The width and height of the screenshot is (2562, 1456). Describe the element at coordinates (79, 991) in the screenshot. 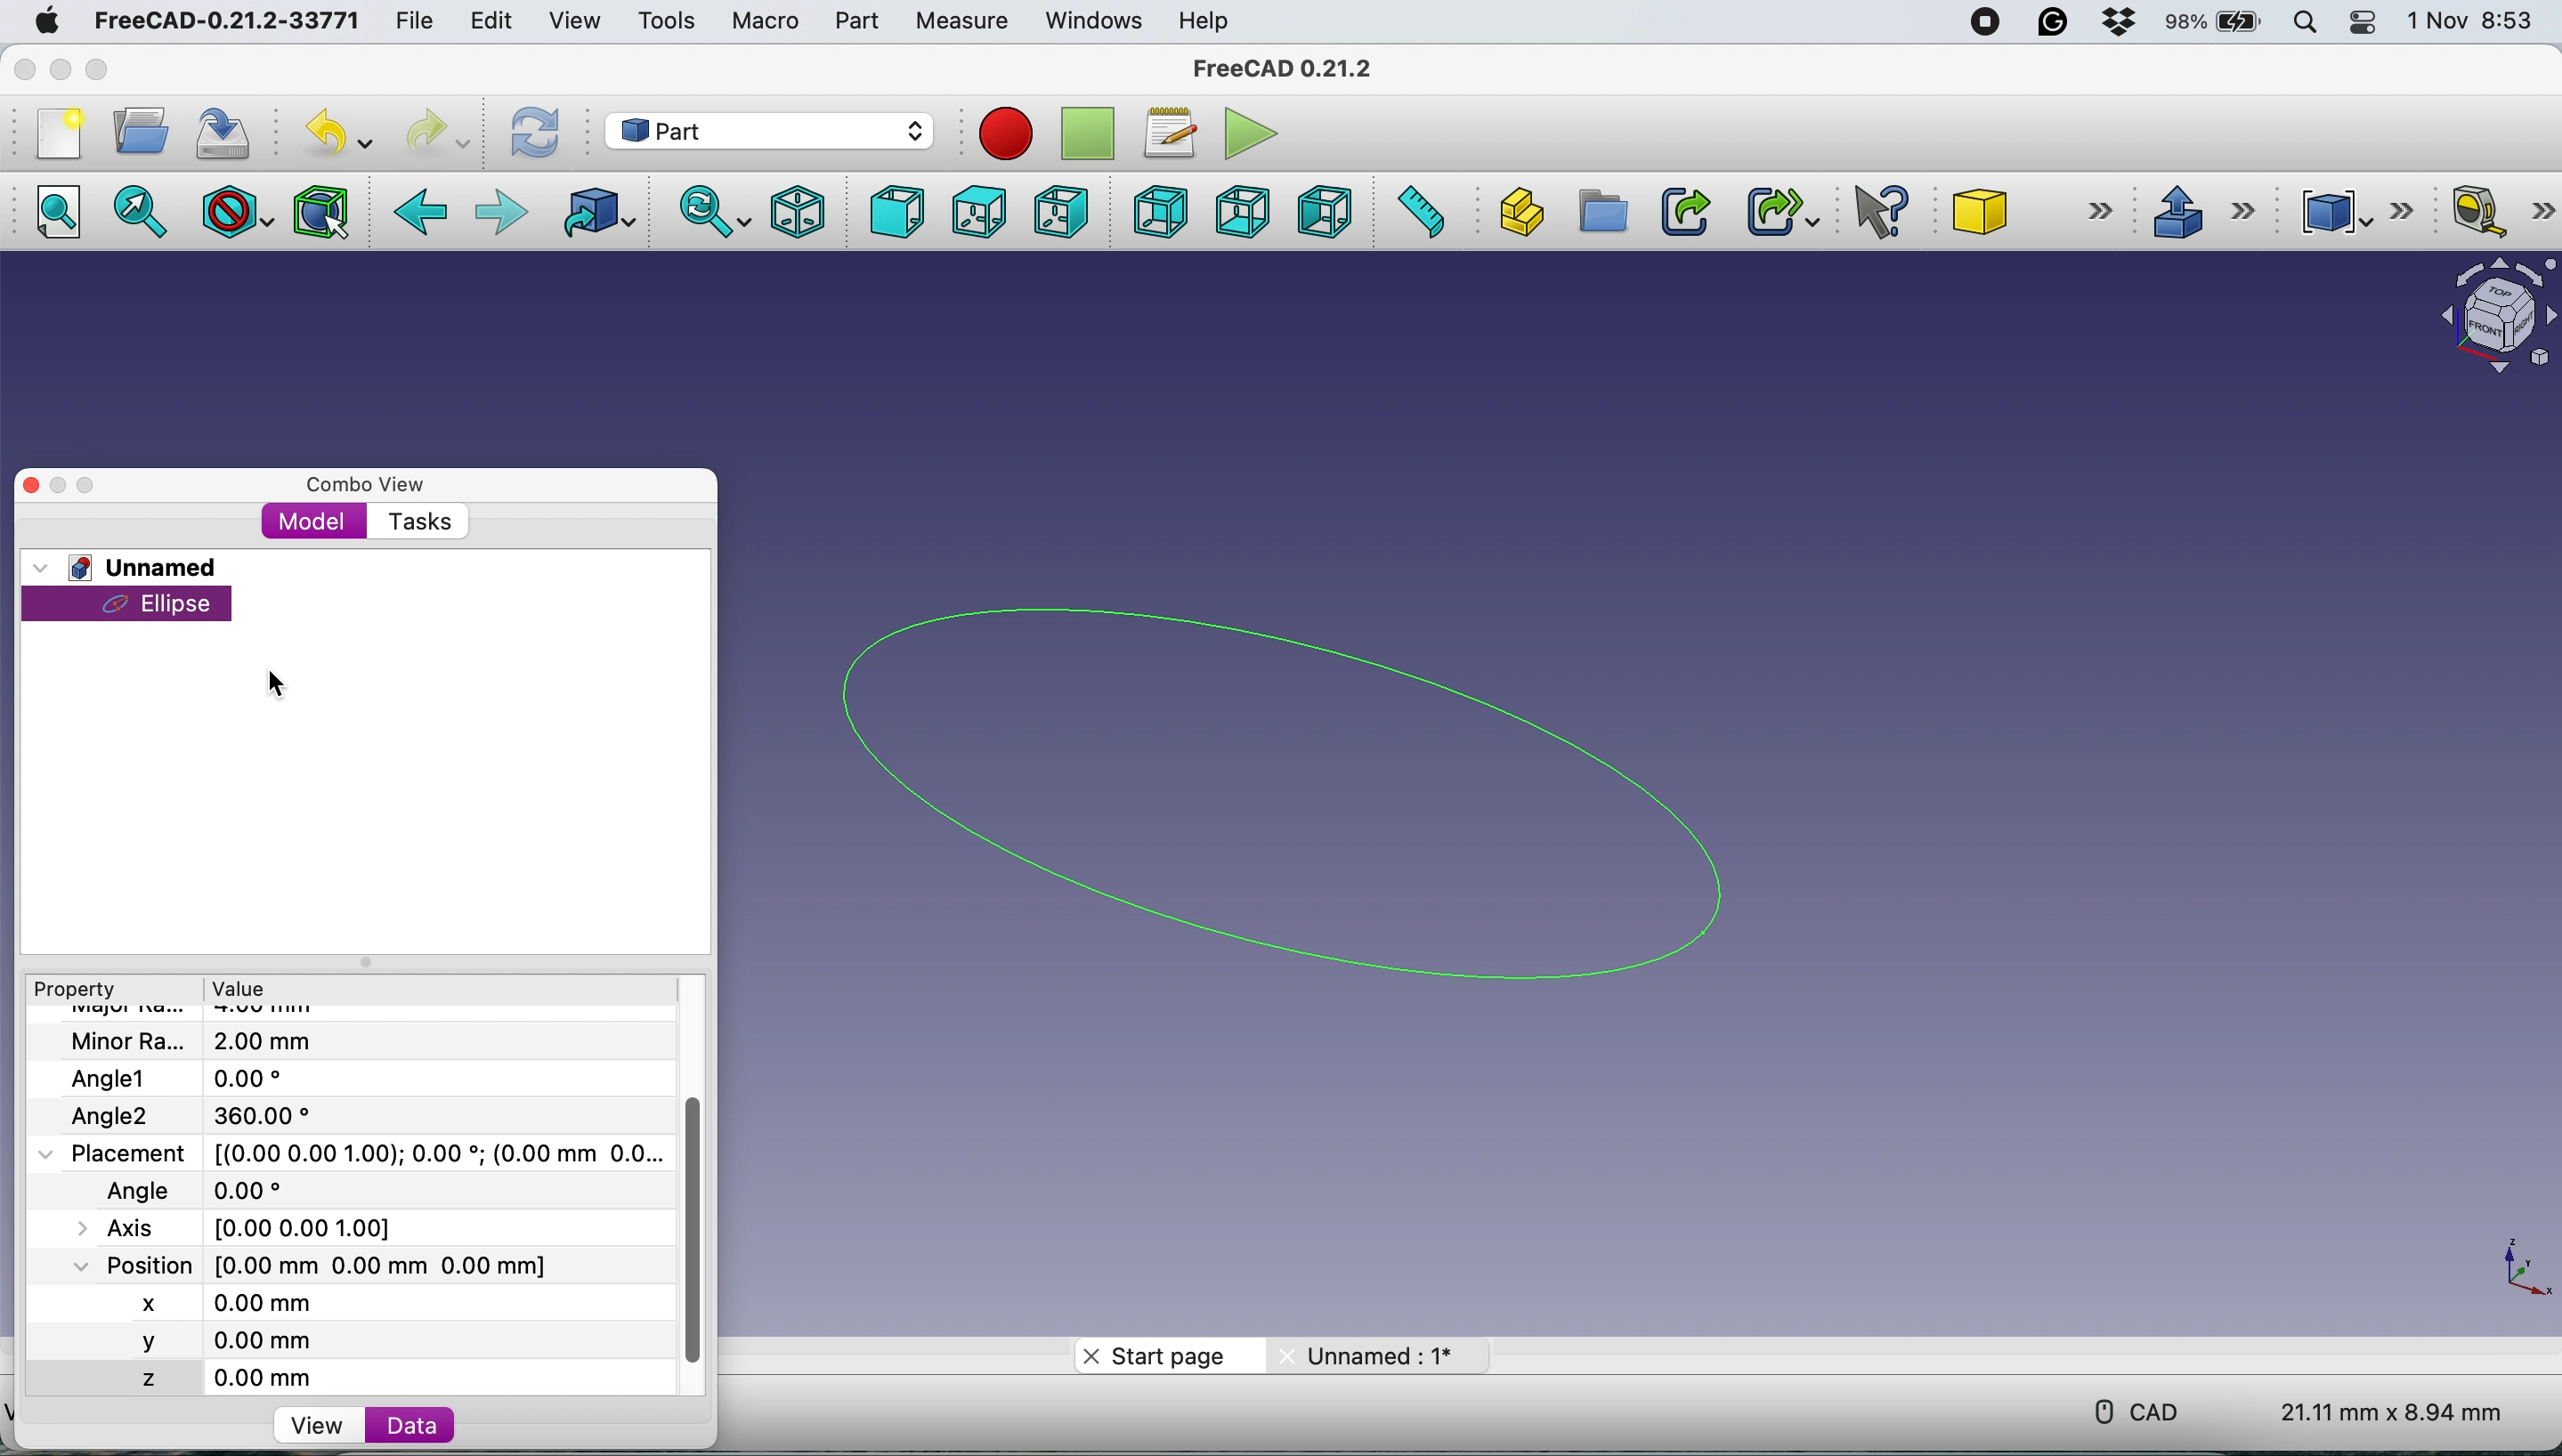

I see `property` at that location.